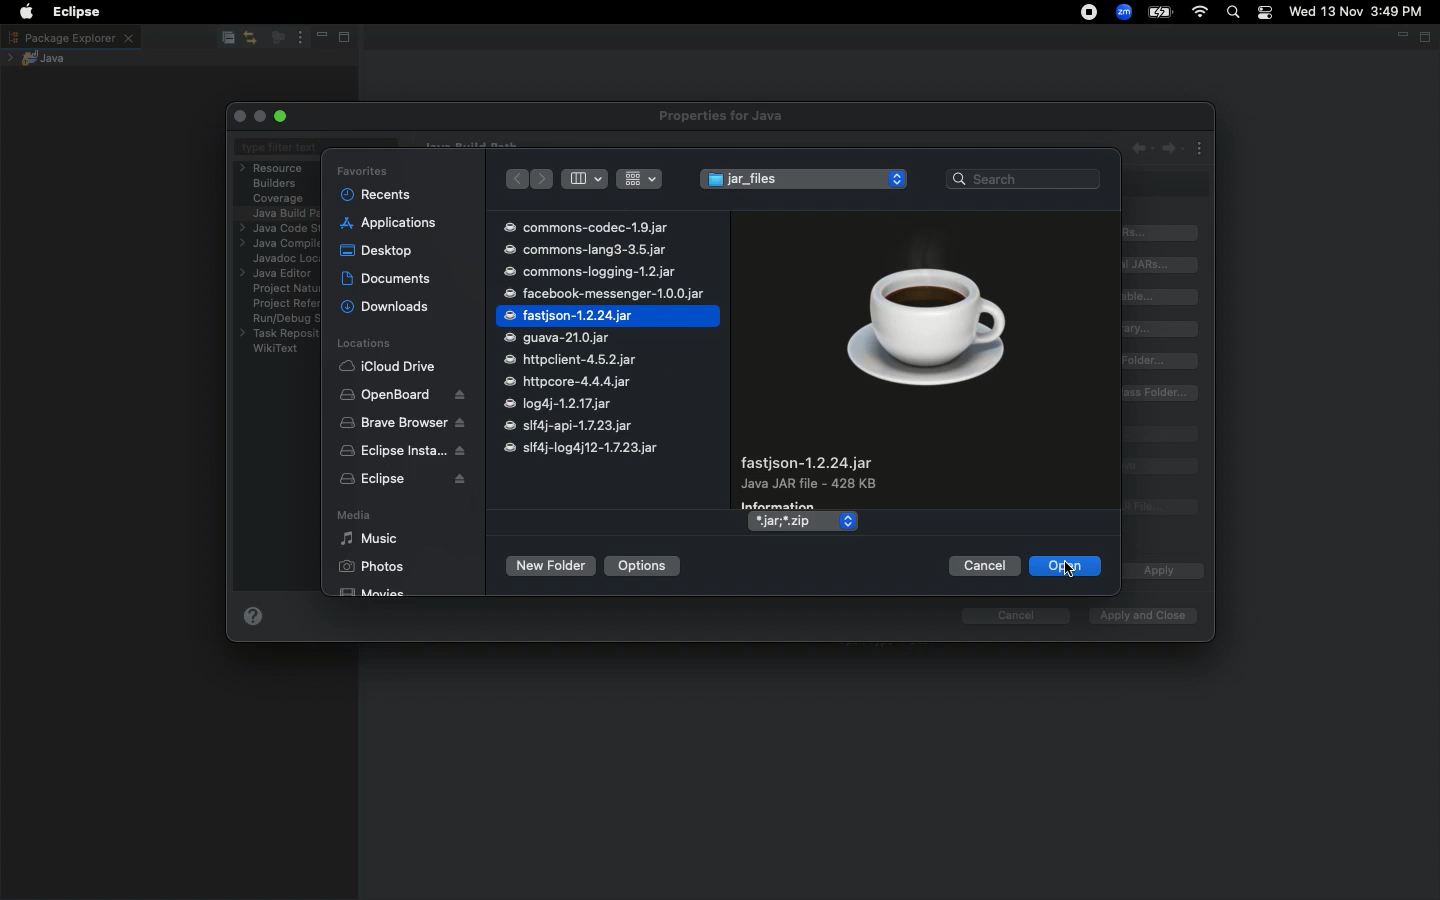 The width and height of the screenshot is (1440, 900). I want to click on Project natures, so click(280, 291).